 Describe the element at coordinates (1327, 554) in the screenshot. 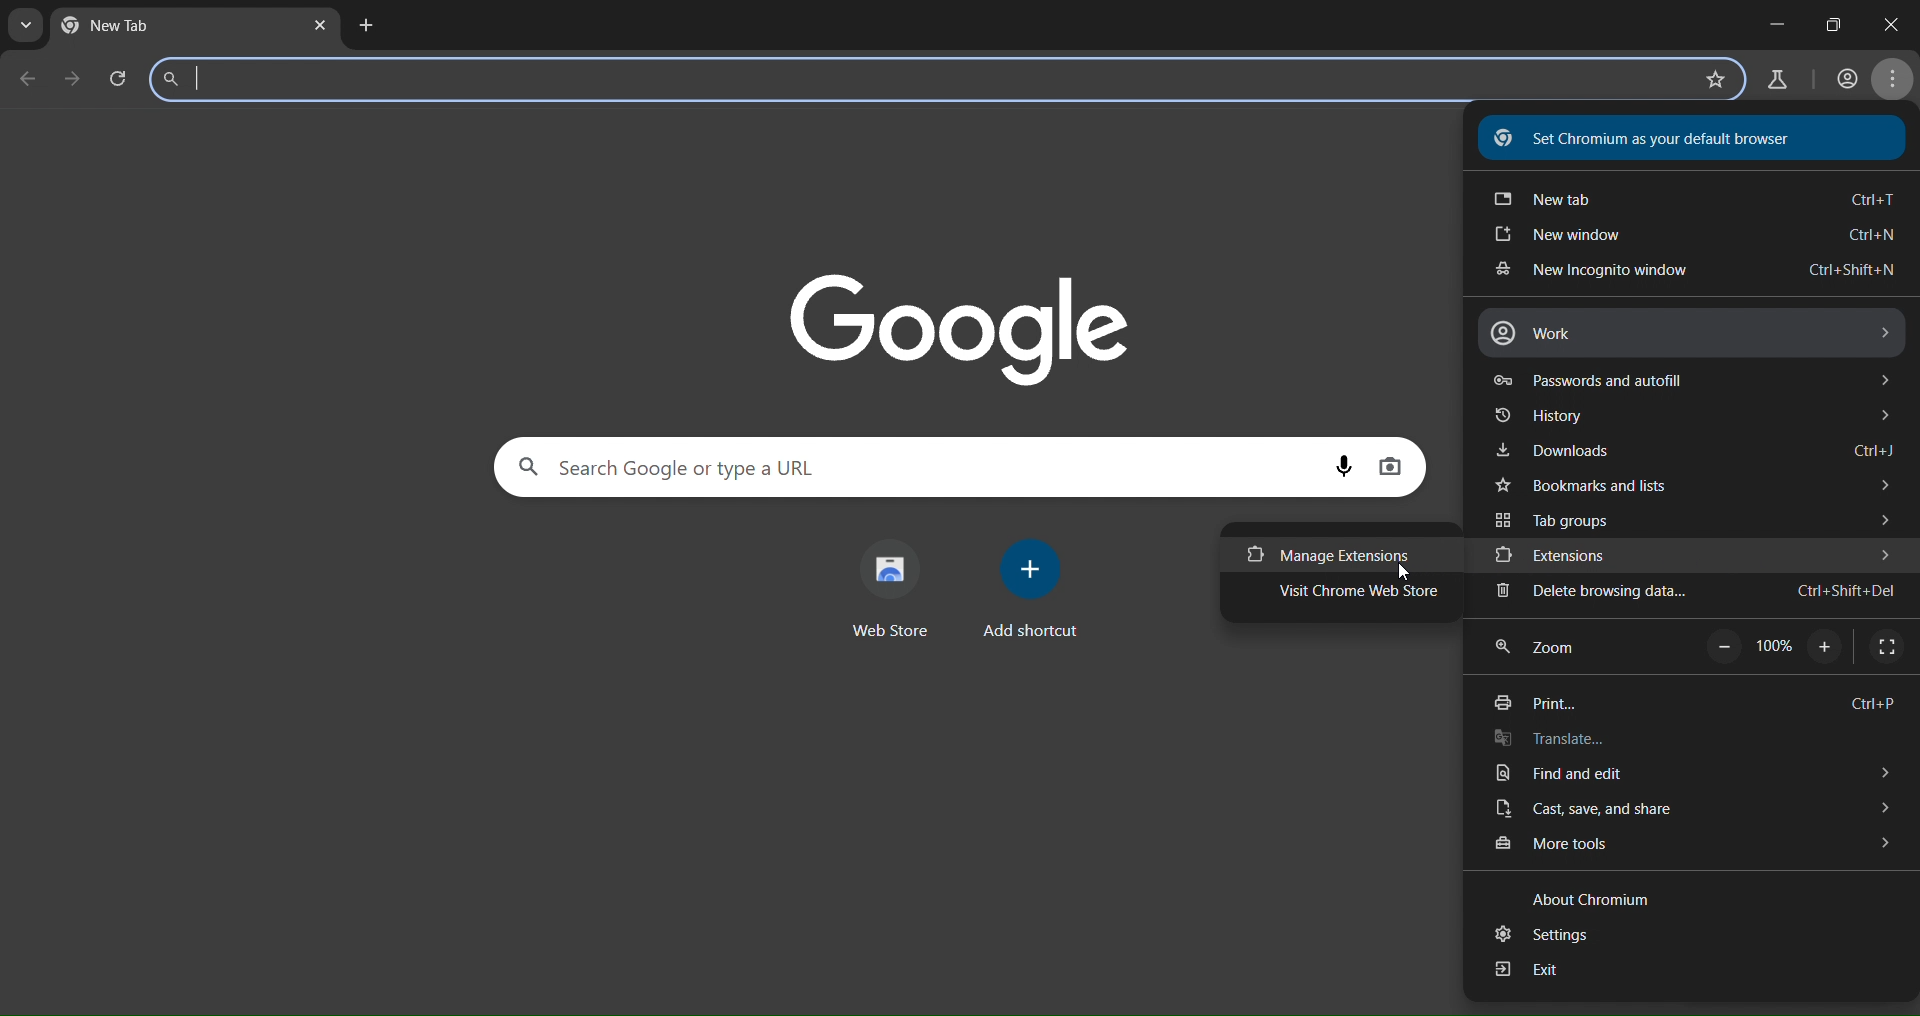

I see `manage extensions` at that location.